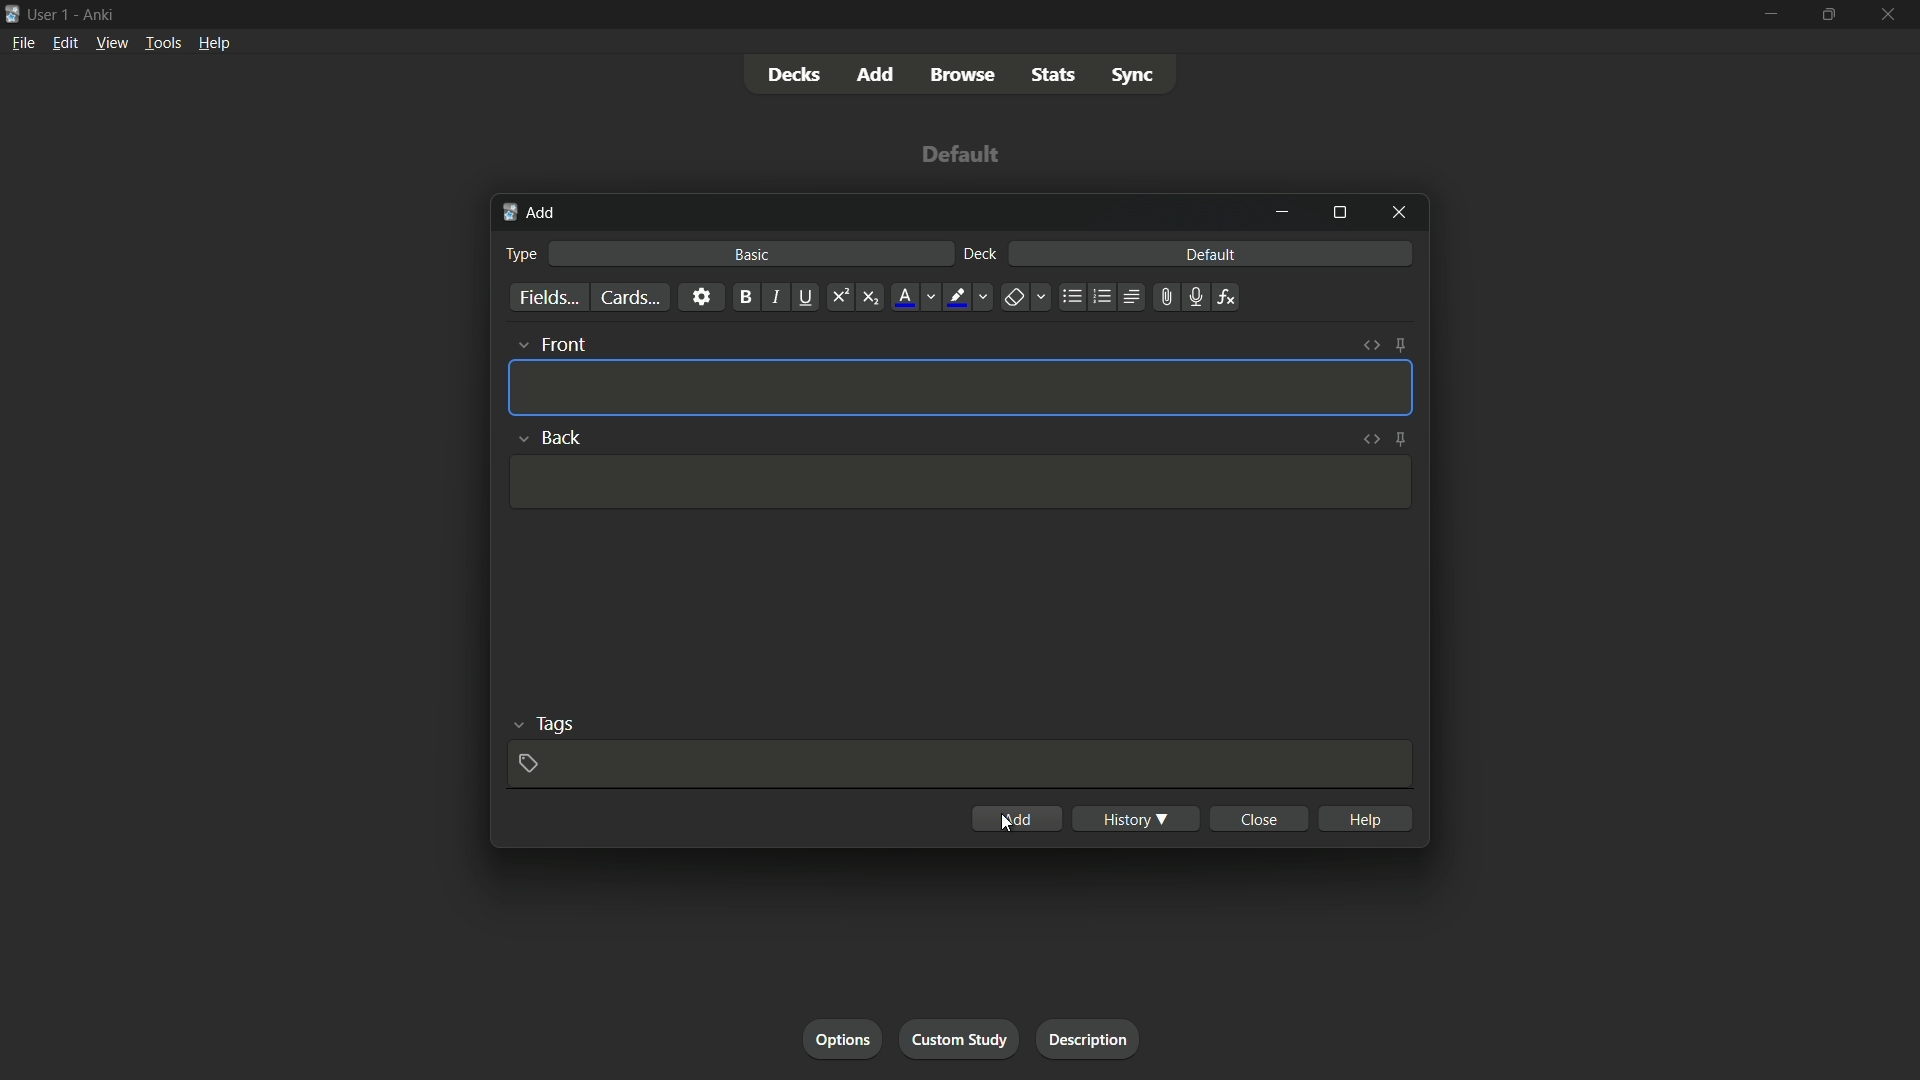 The image size is (1920, 1080). Describe the element at coordinates (839, 297) in the screenshot. I see `superscript` at that location.